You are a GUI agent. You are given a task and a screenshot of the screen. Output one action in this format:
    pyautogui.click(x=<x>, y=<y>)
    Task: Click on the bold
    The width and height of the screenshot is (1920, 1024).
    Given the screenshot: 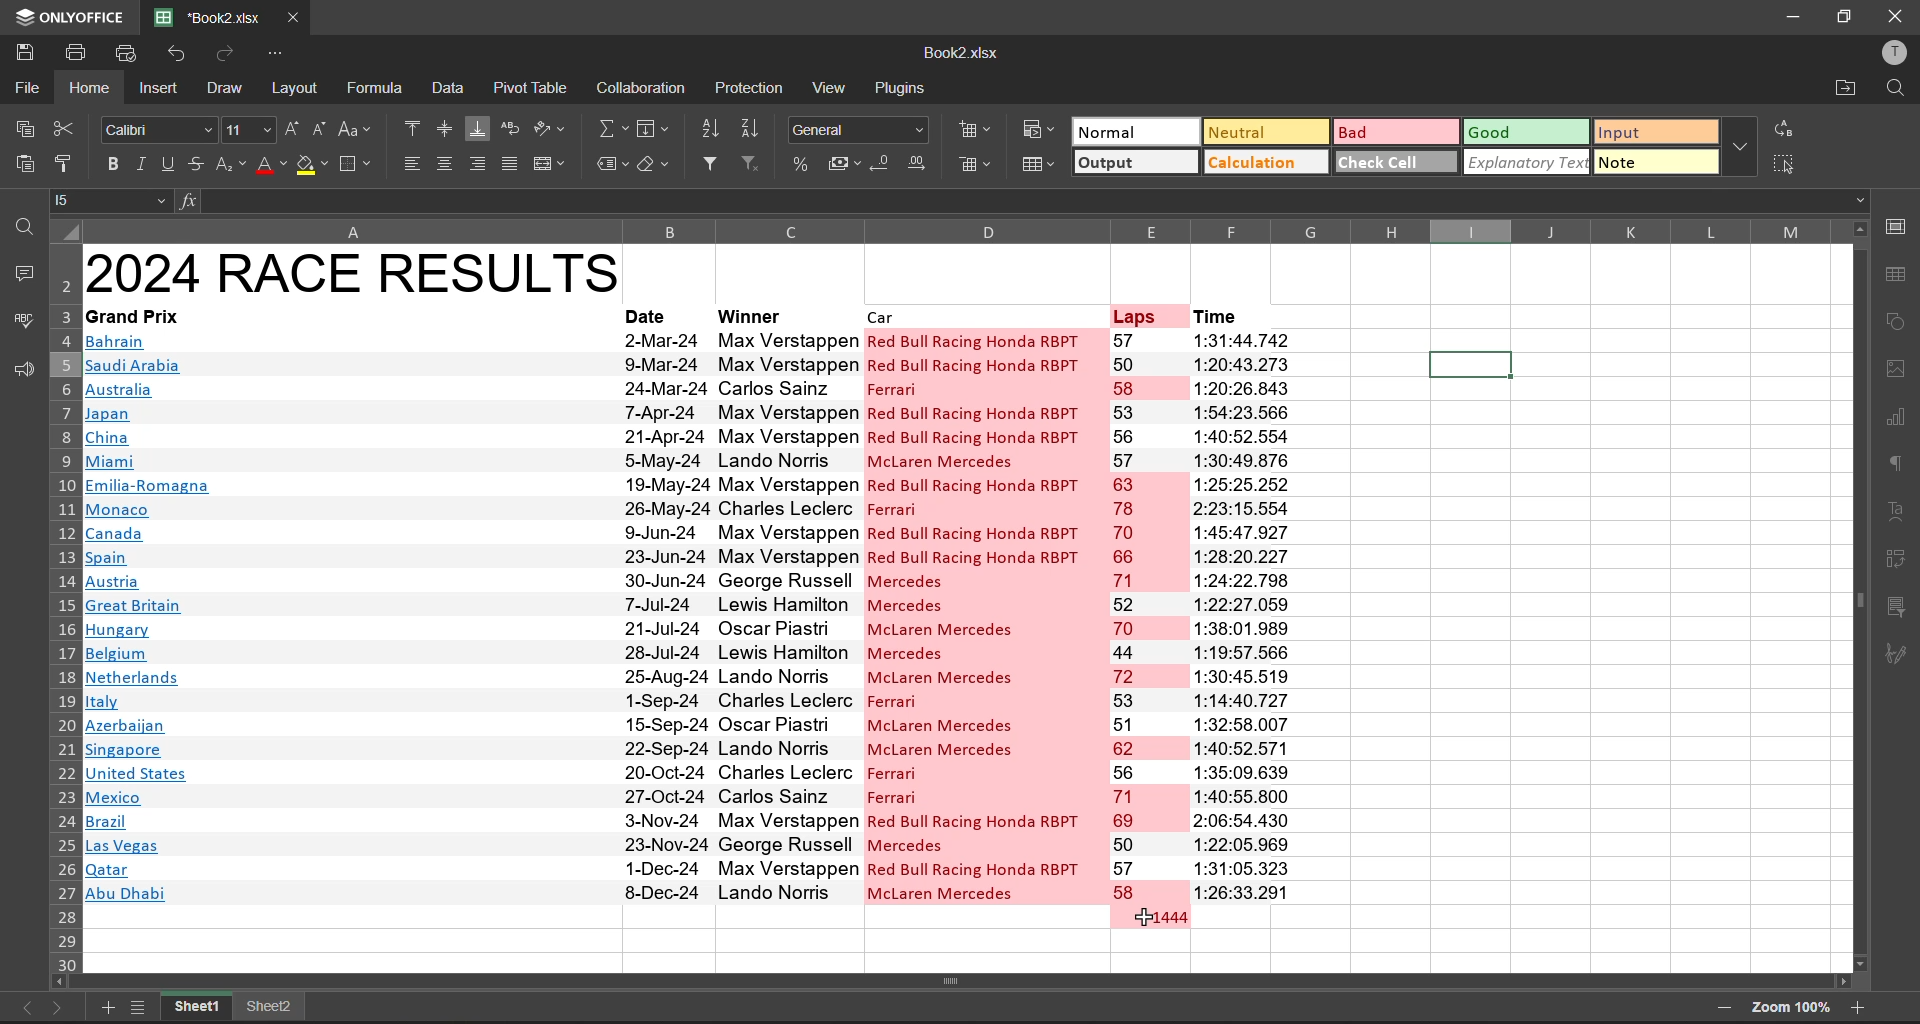 What is the action you would take?
    pyautogui.click(x=109, y=162)
    